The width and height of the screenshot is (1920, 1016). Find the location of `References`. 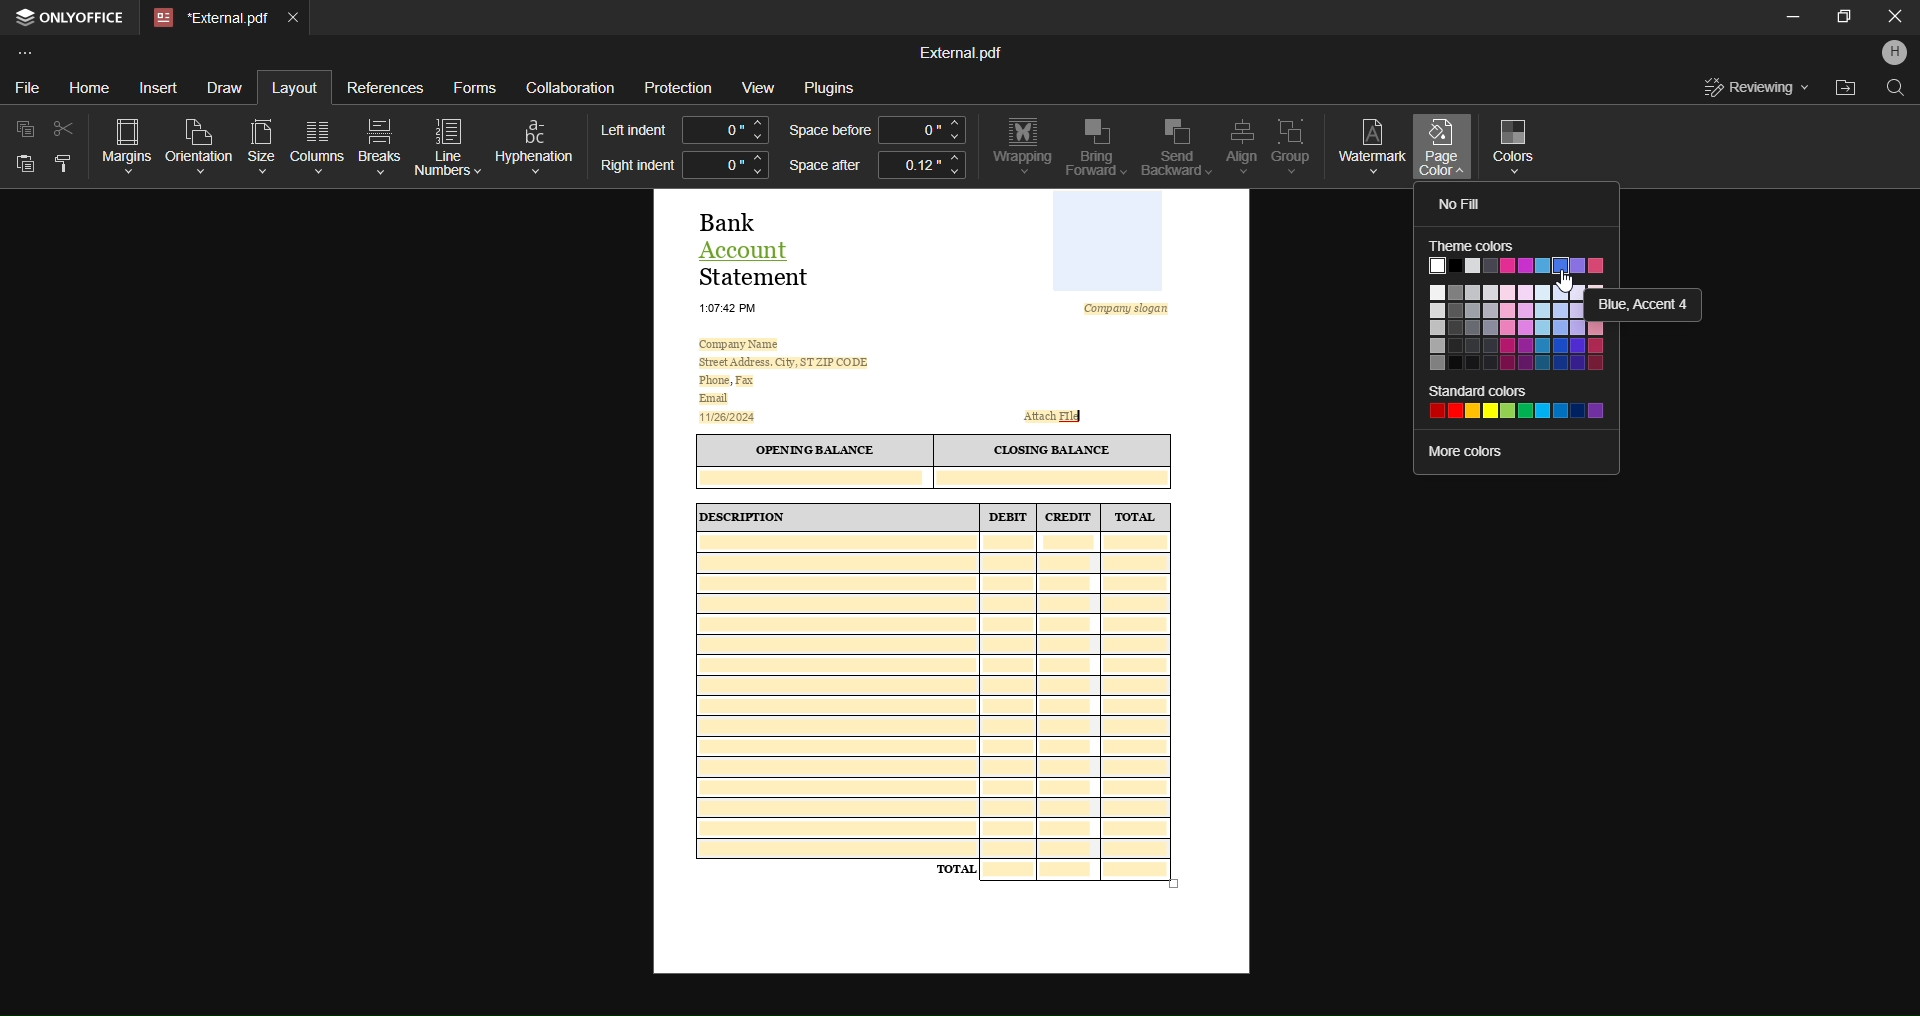

References is located at coordinates (386, 91).